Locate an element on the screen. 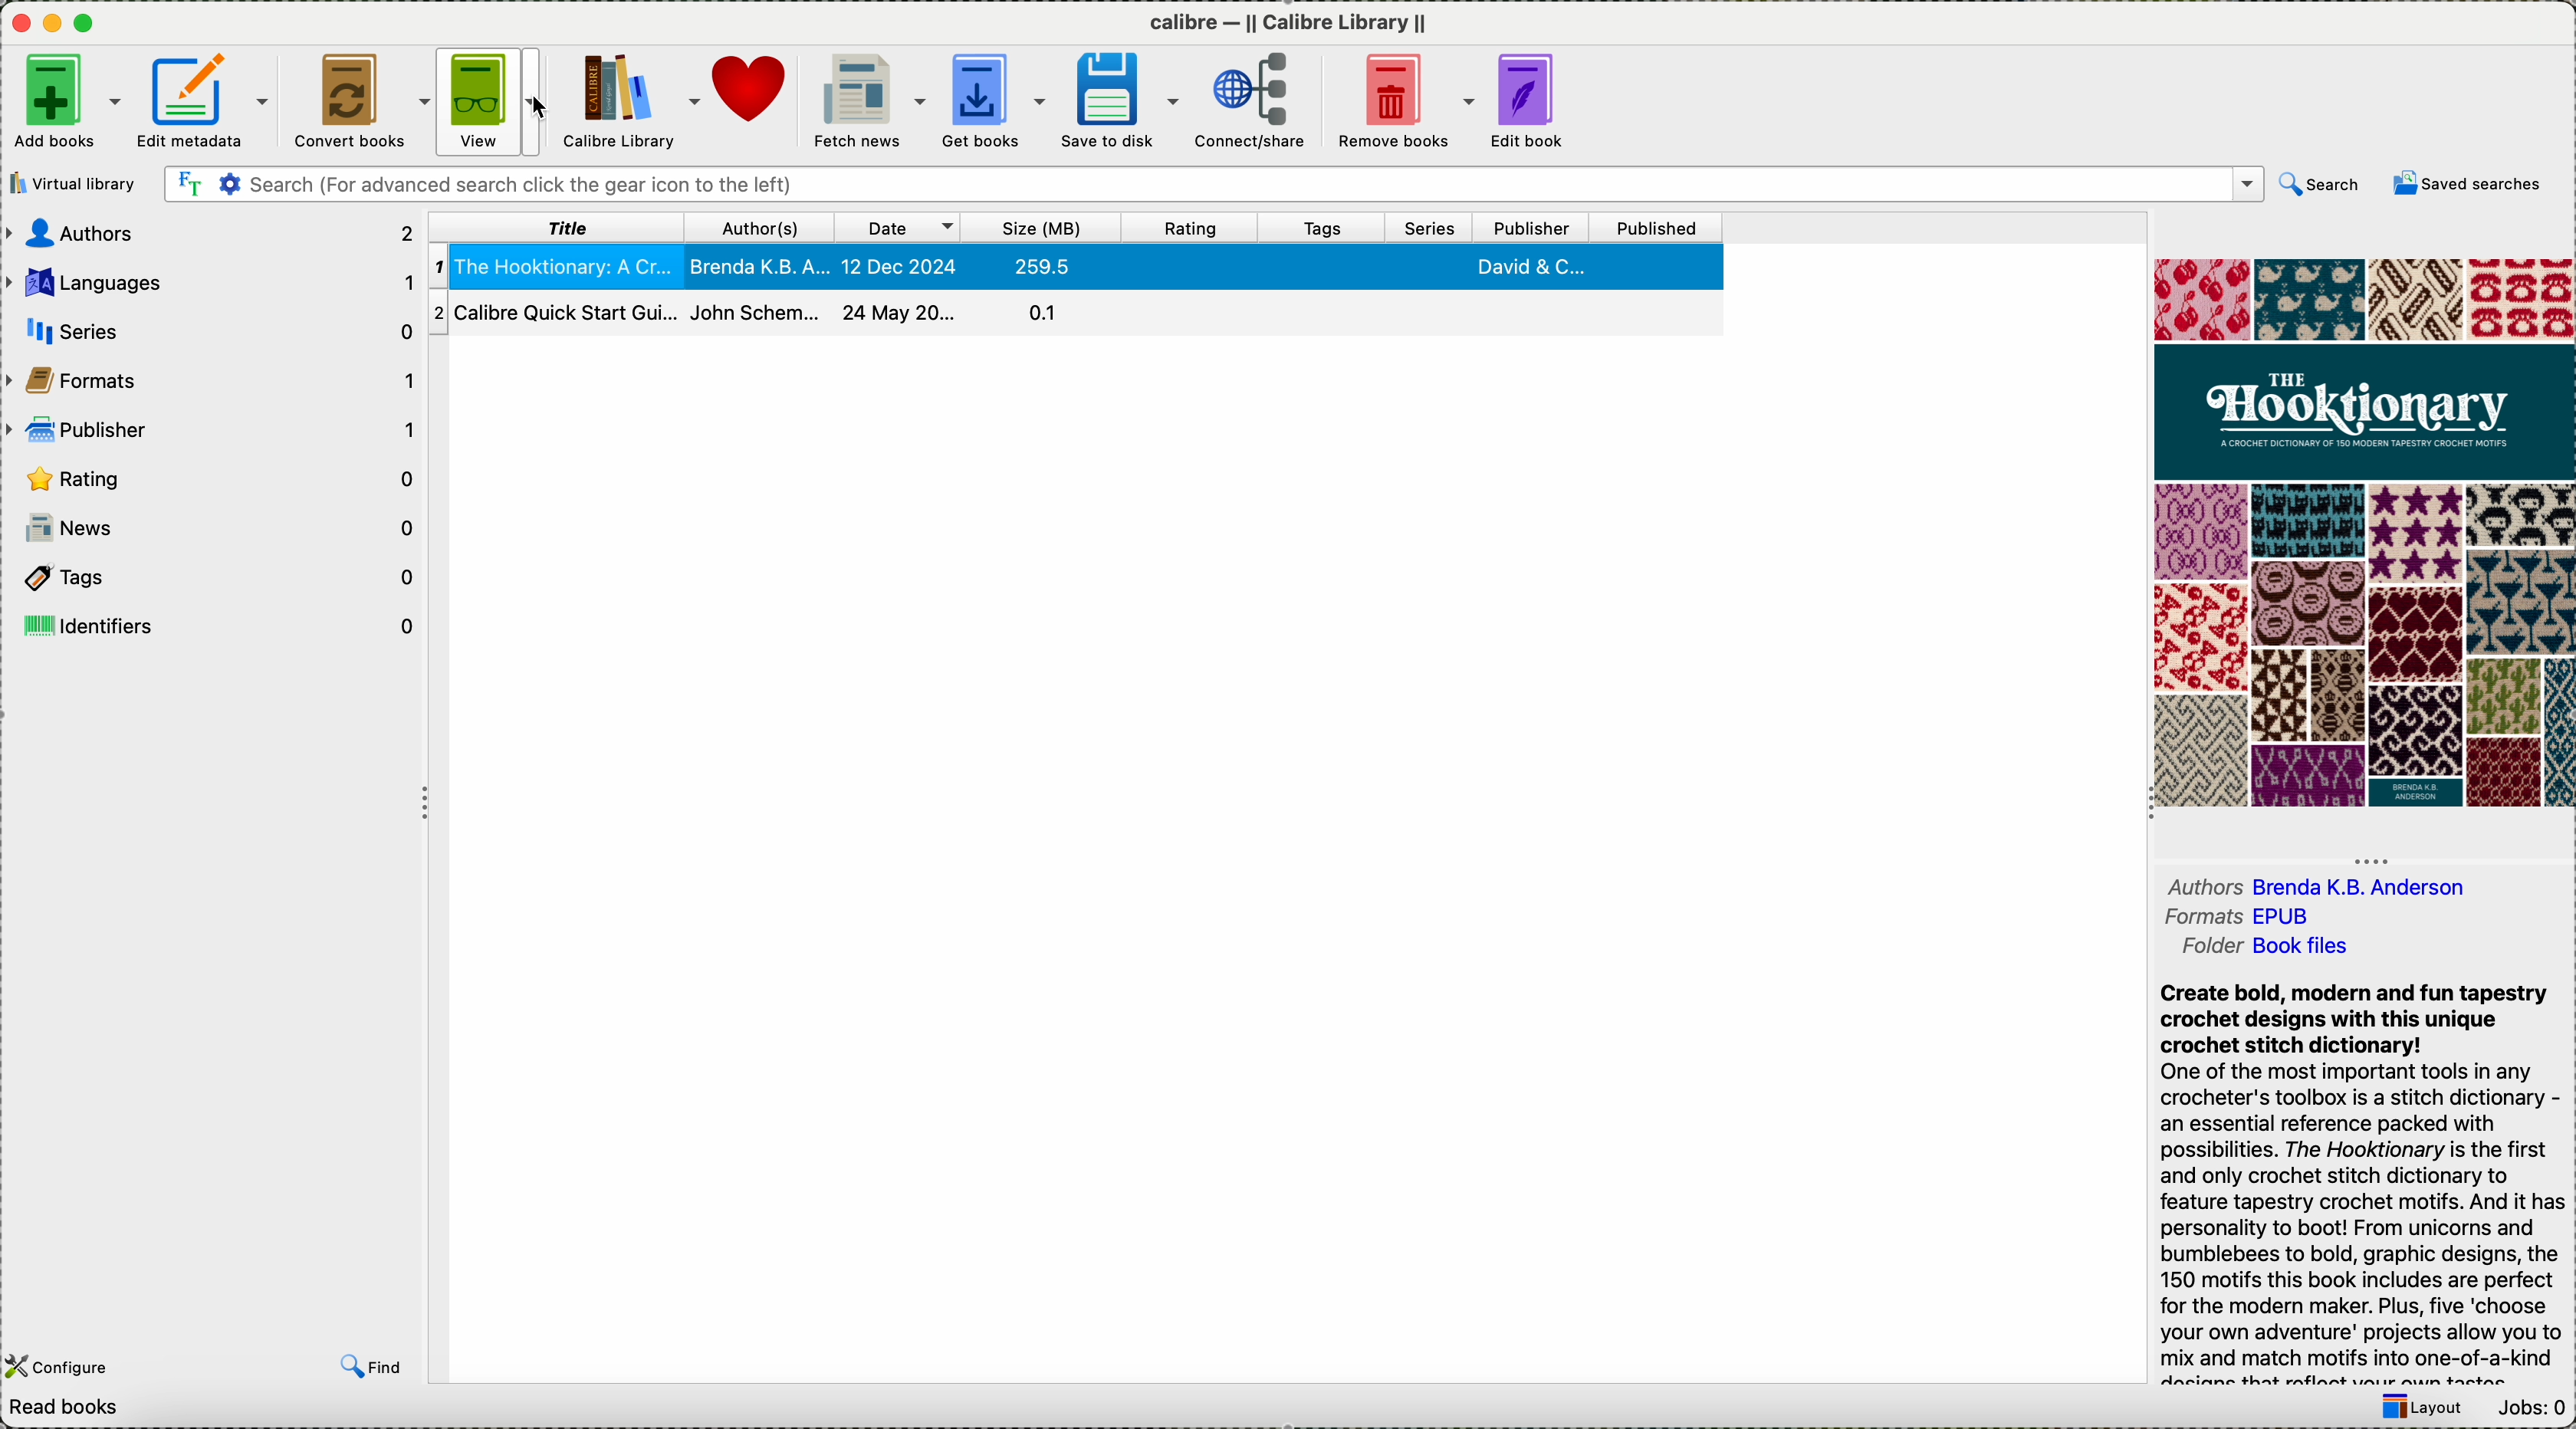 This screenshot has height=1429, width=2576. search is located at coordinates (2321, 184).